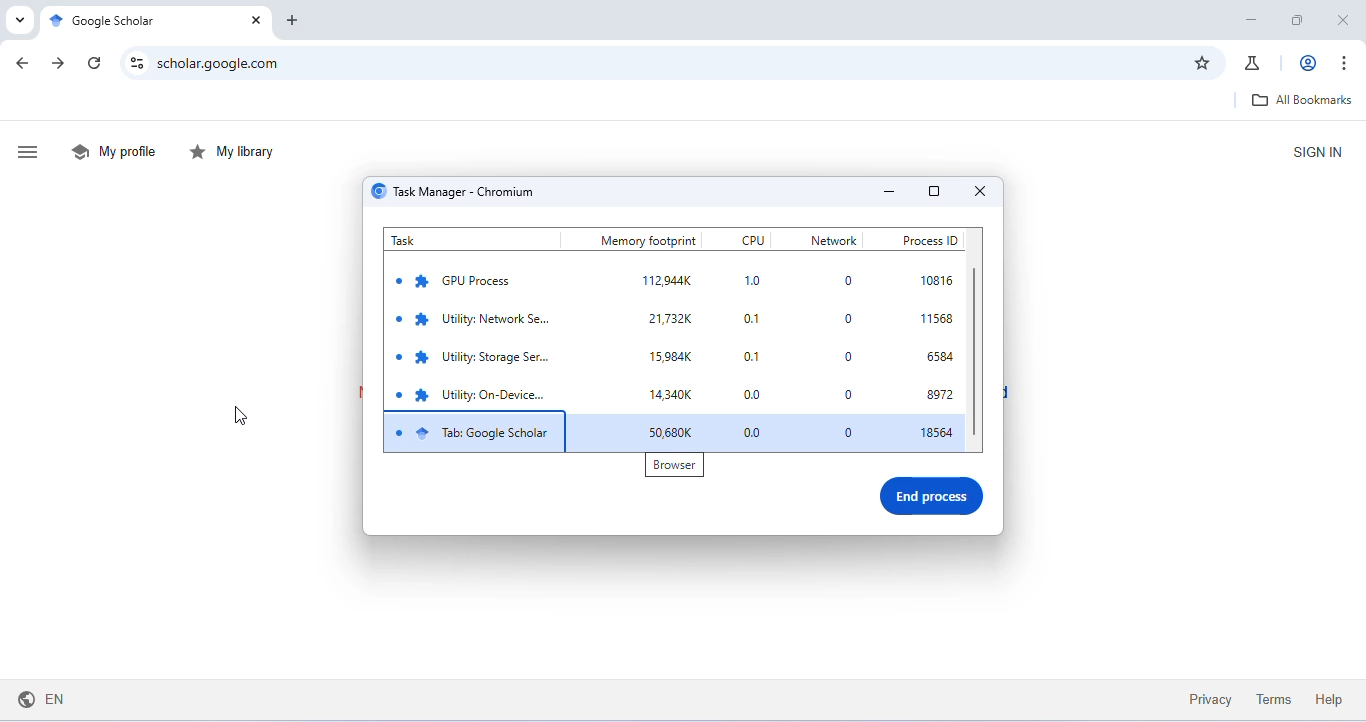 The image size is (1366, 722). What do you see at coordinates (844, 430) in the screenshot?
I see `0` at bounding box center [844, 430].